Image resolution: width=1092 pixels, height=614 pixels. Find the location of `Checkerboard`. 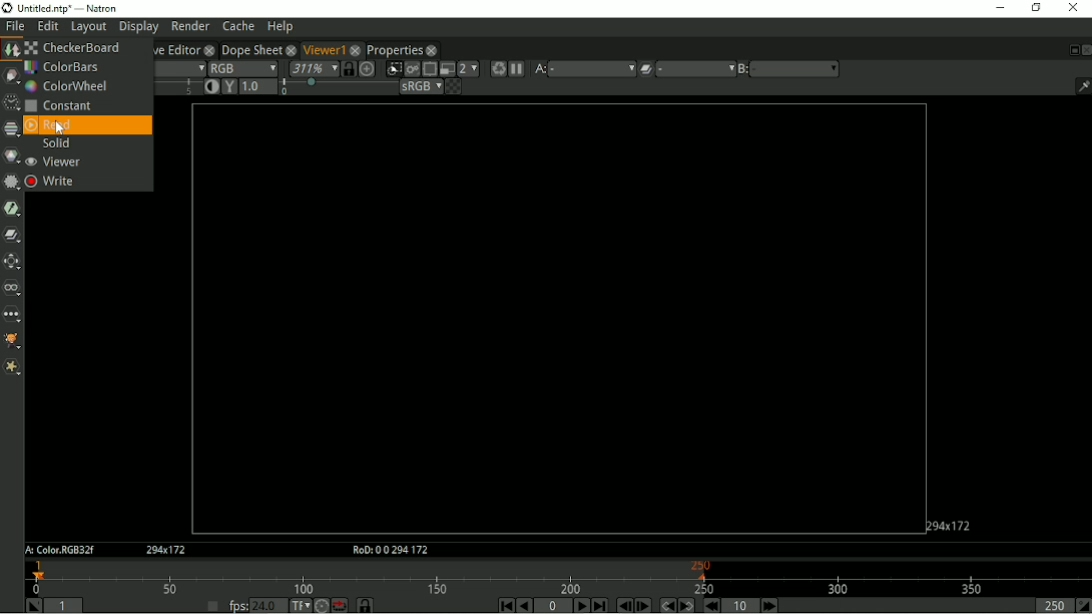

Checkerboard is located at coordinates (453, 87).